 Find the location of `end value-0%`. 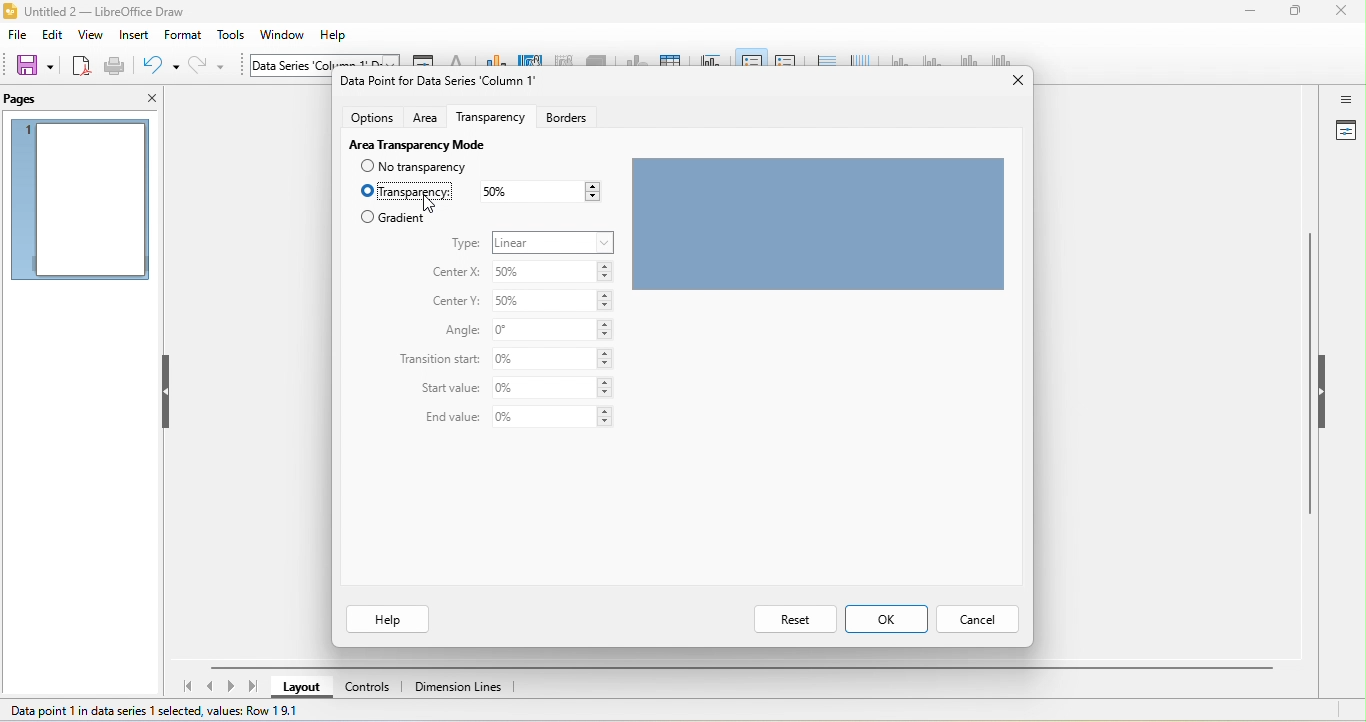

end value-0% is located at coordinates (551, 417).